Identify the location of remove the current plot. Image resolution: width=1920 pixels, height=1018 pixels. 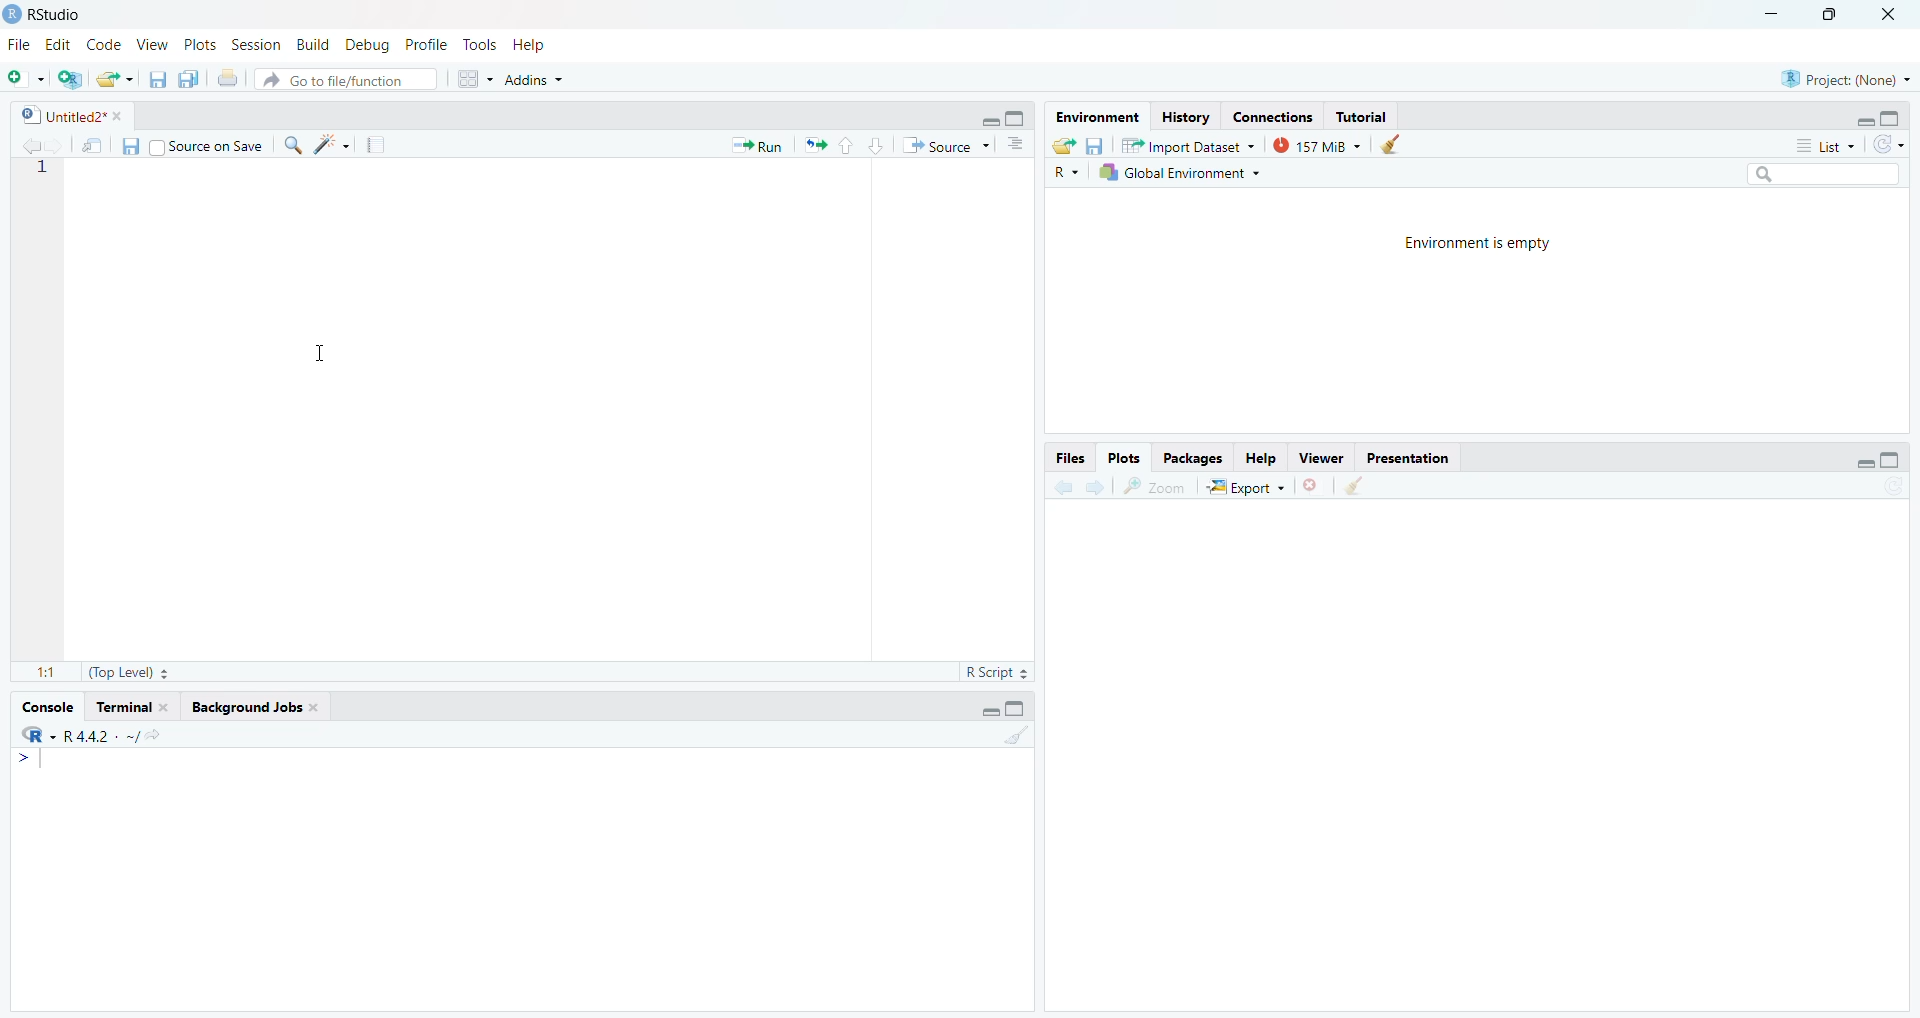
(1313, 486).